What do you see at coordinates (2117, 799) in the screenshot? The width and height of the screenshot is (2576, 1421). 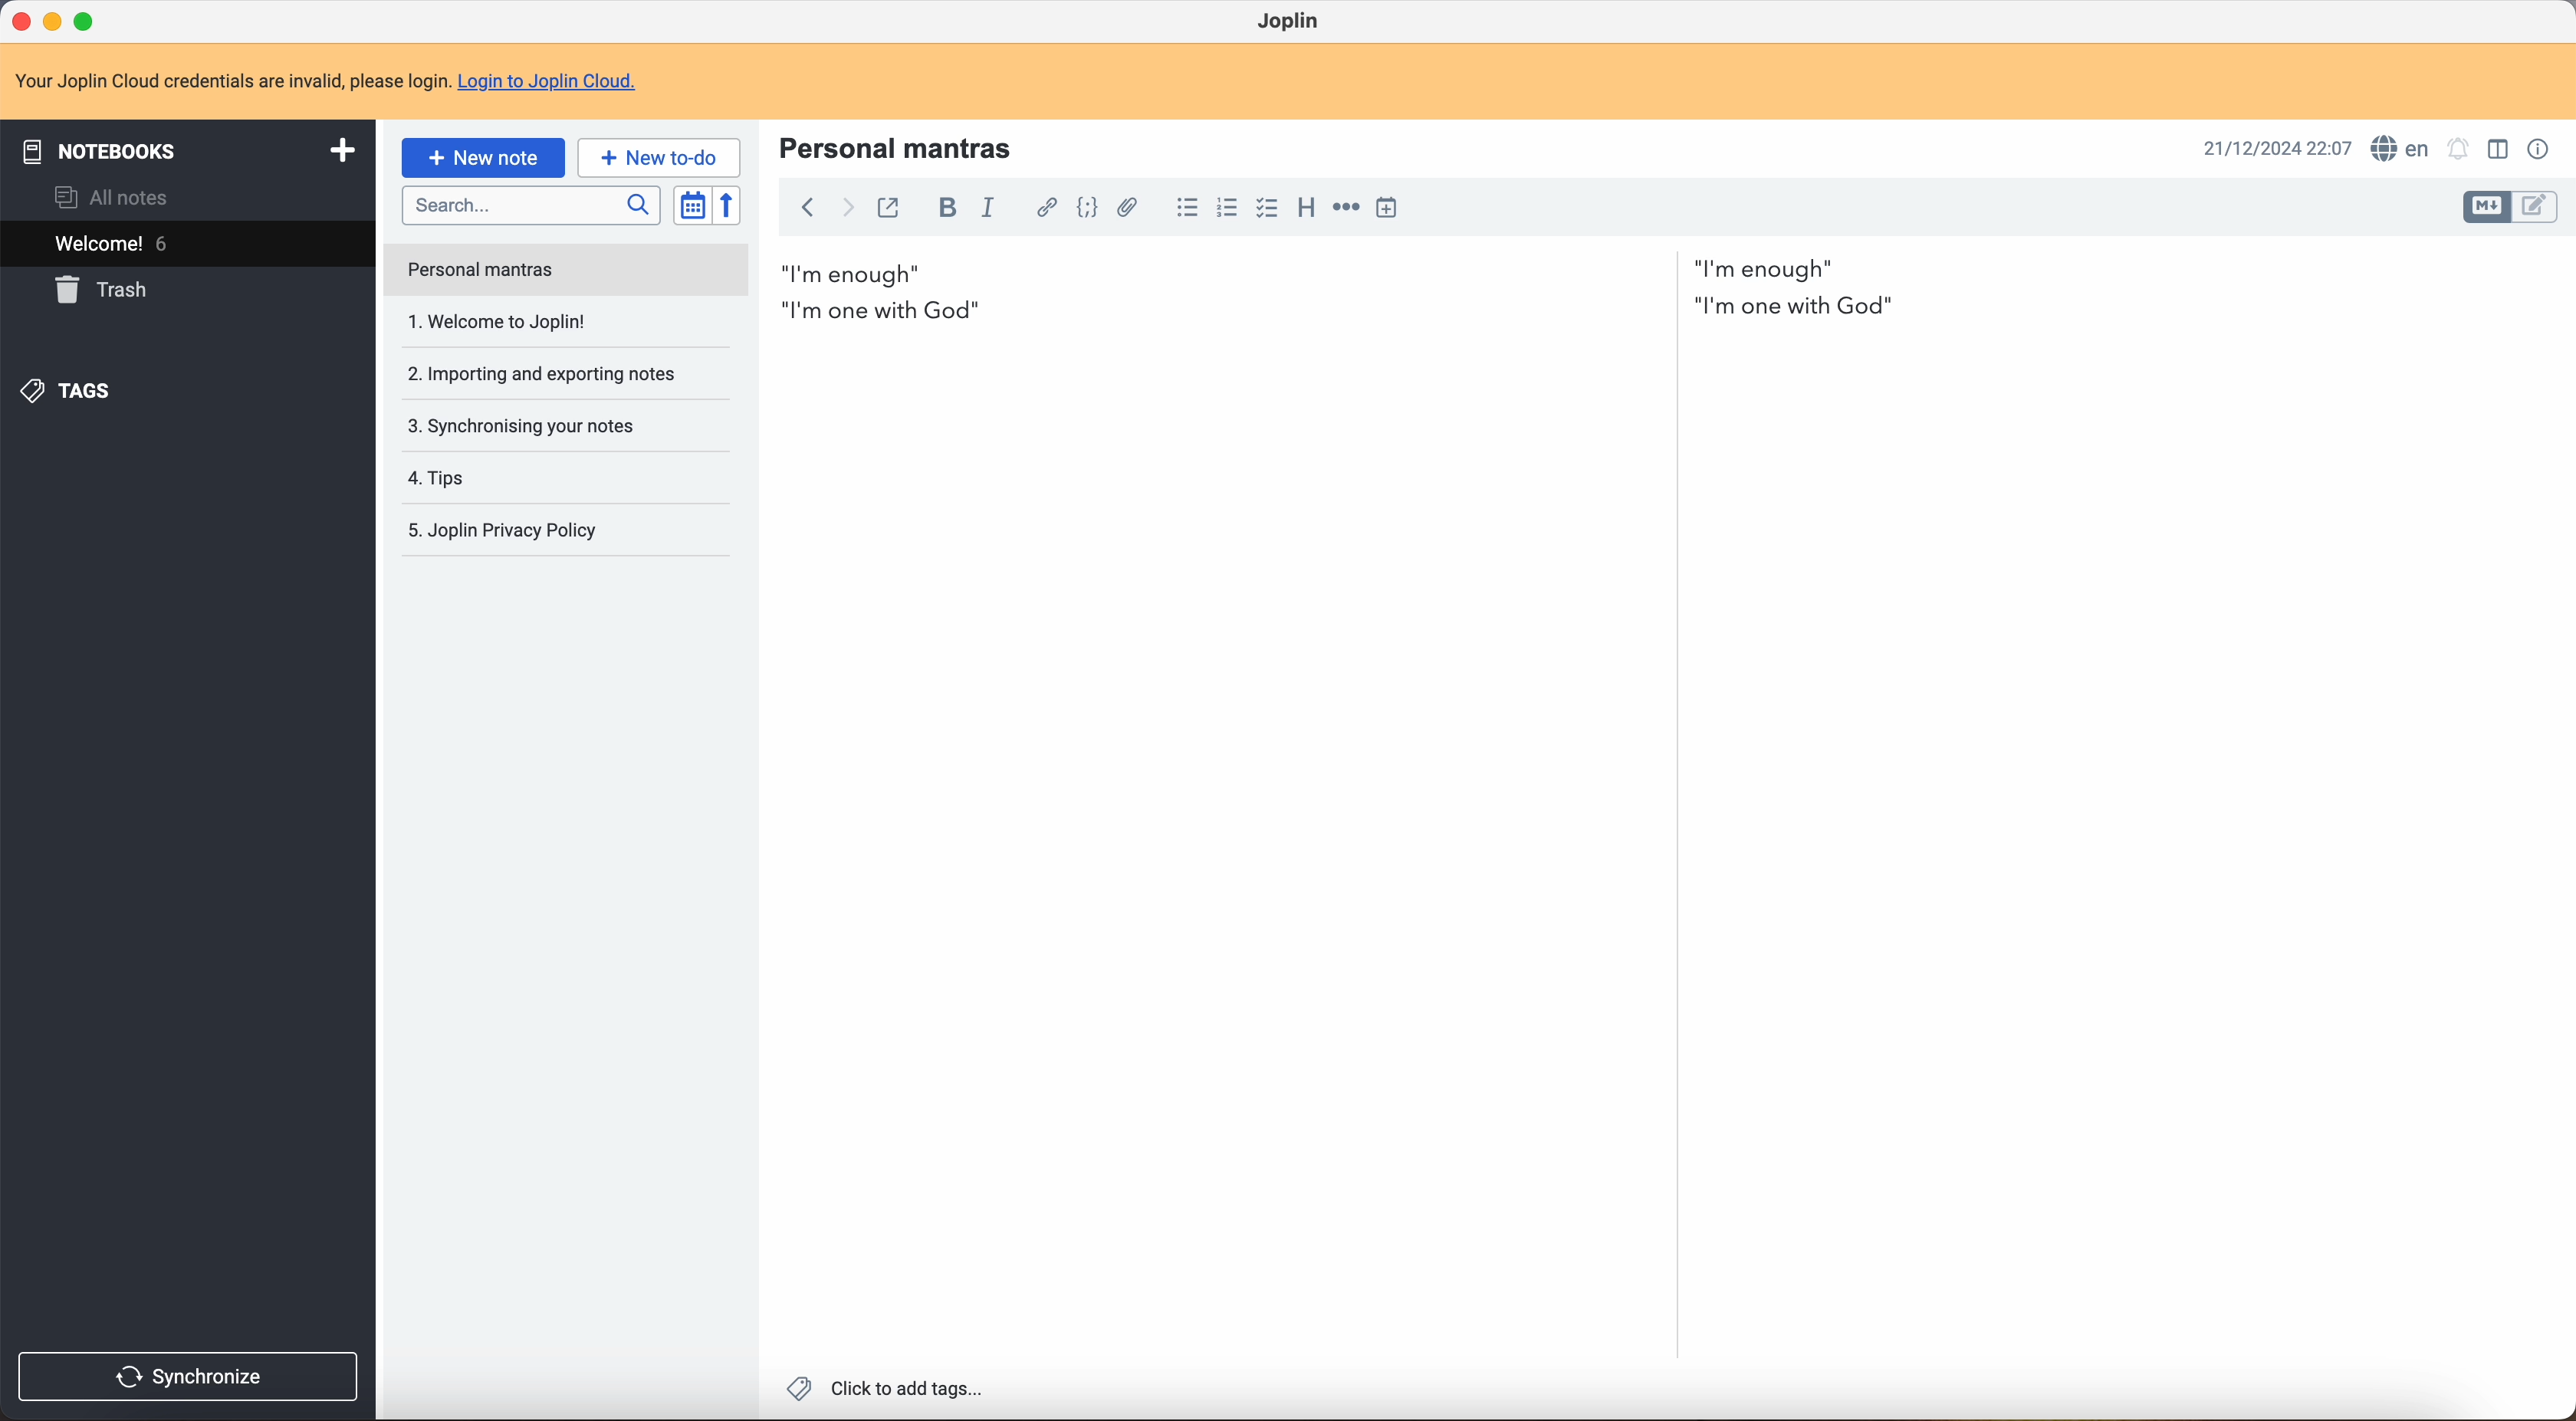 I see `body text` at bounding box center [2117, 799].